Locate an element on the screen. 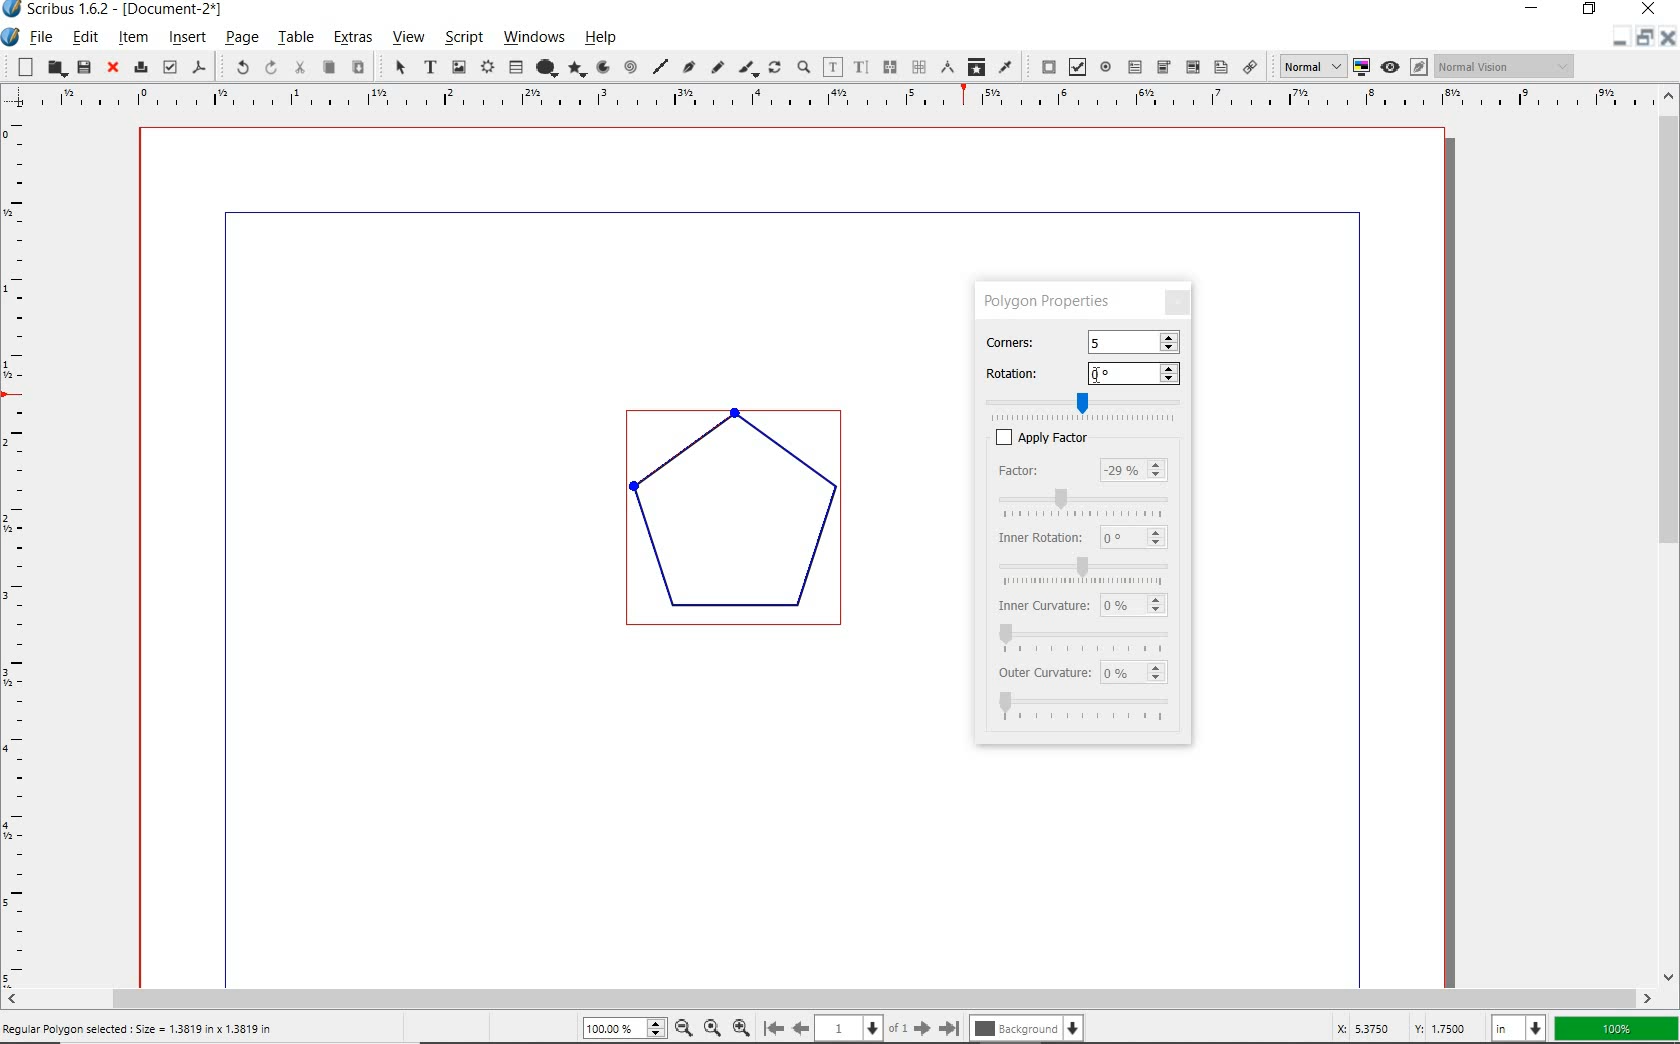  view is located at coordinates (408, 39).